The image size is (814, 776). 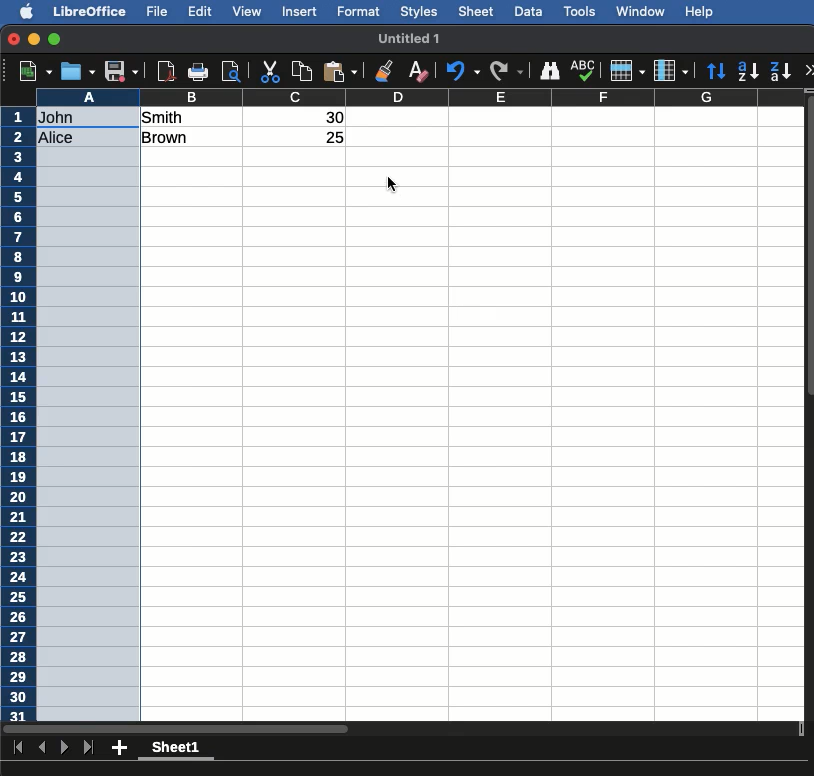 What do you see at coordinates (79, 71) in the screenshot?
I see `Open` at bounding box center [79, 71].